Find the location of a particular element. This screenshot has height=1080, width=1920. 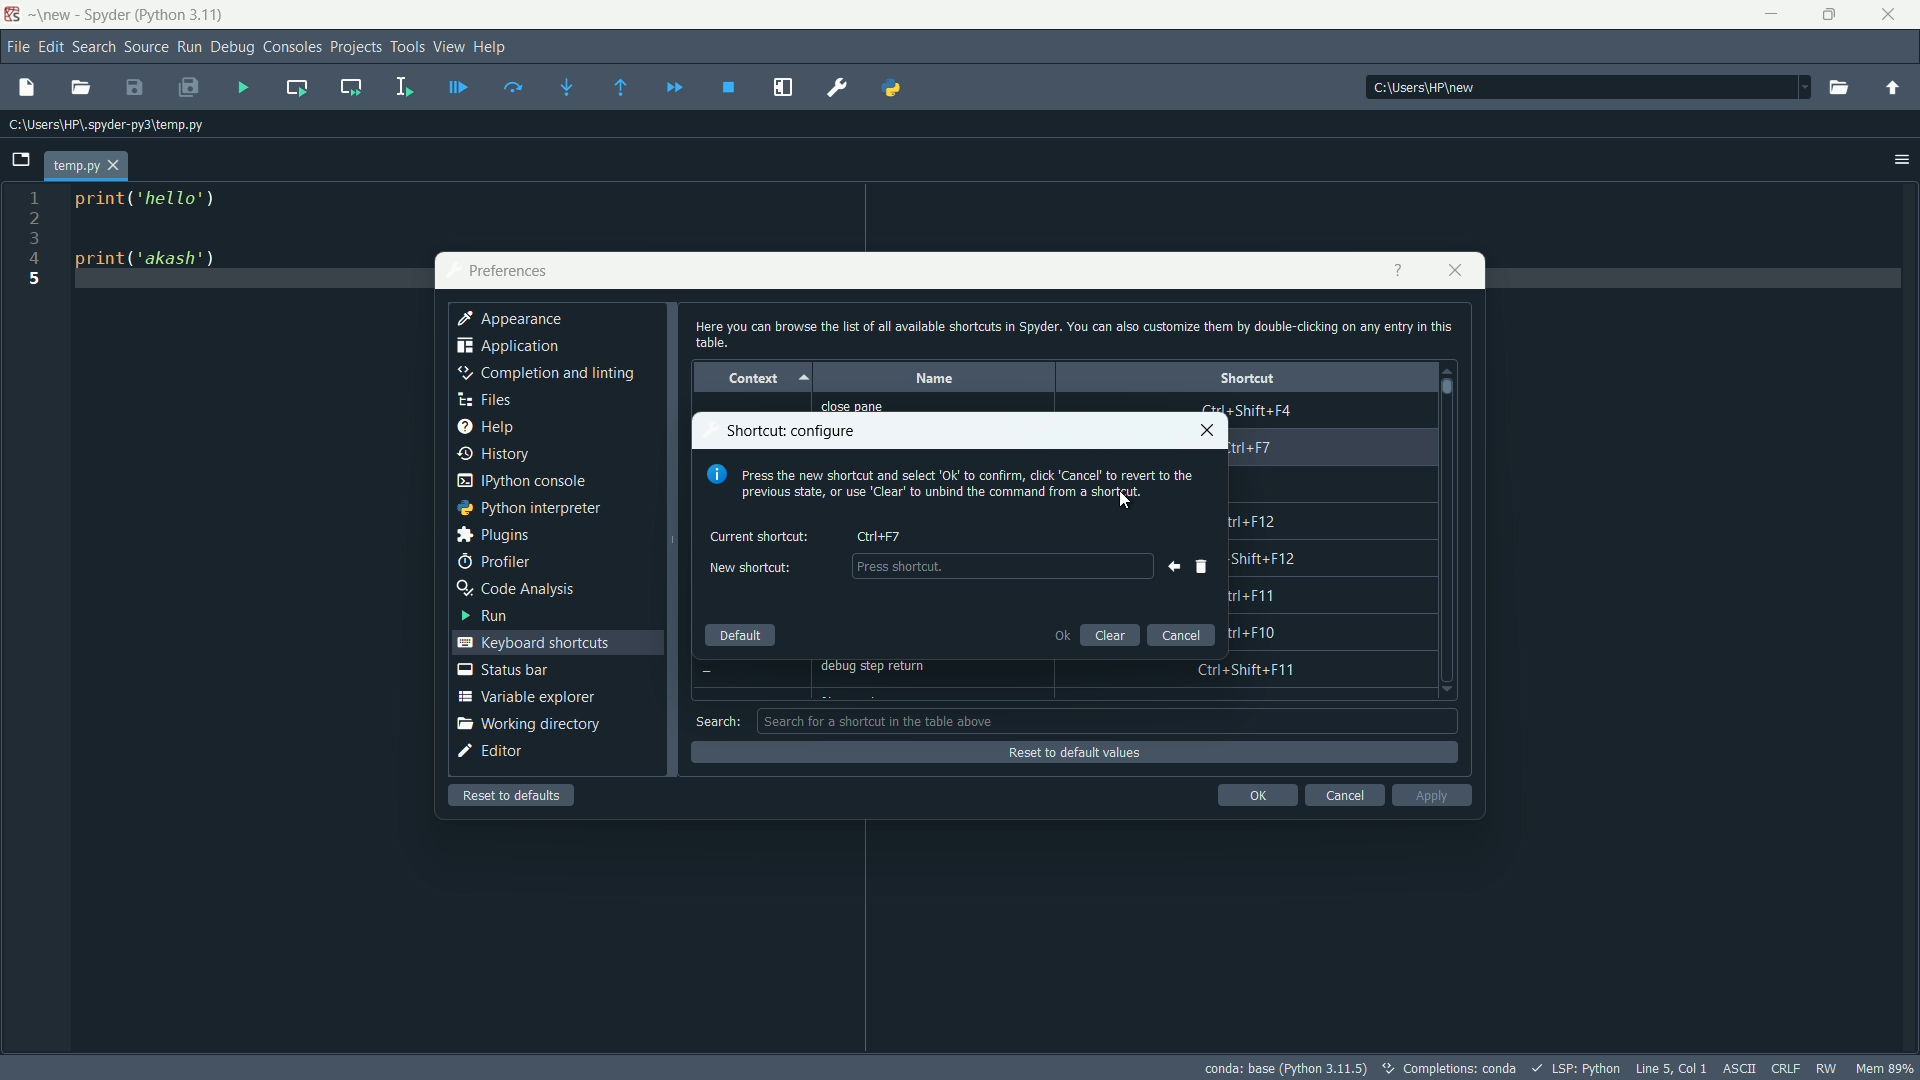

plugins is located at coordinates (492, 535).